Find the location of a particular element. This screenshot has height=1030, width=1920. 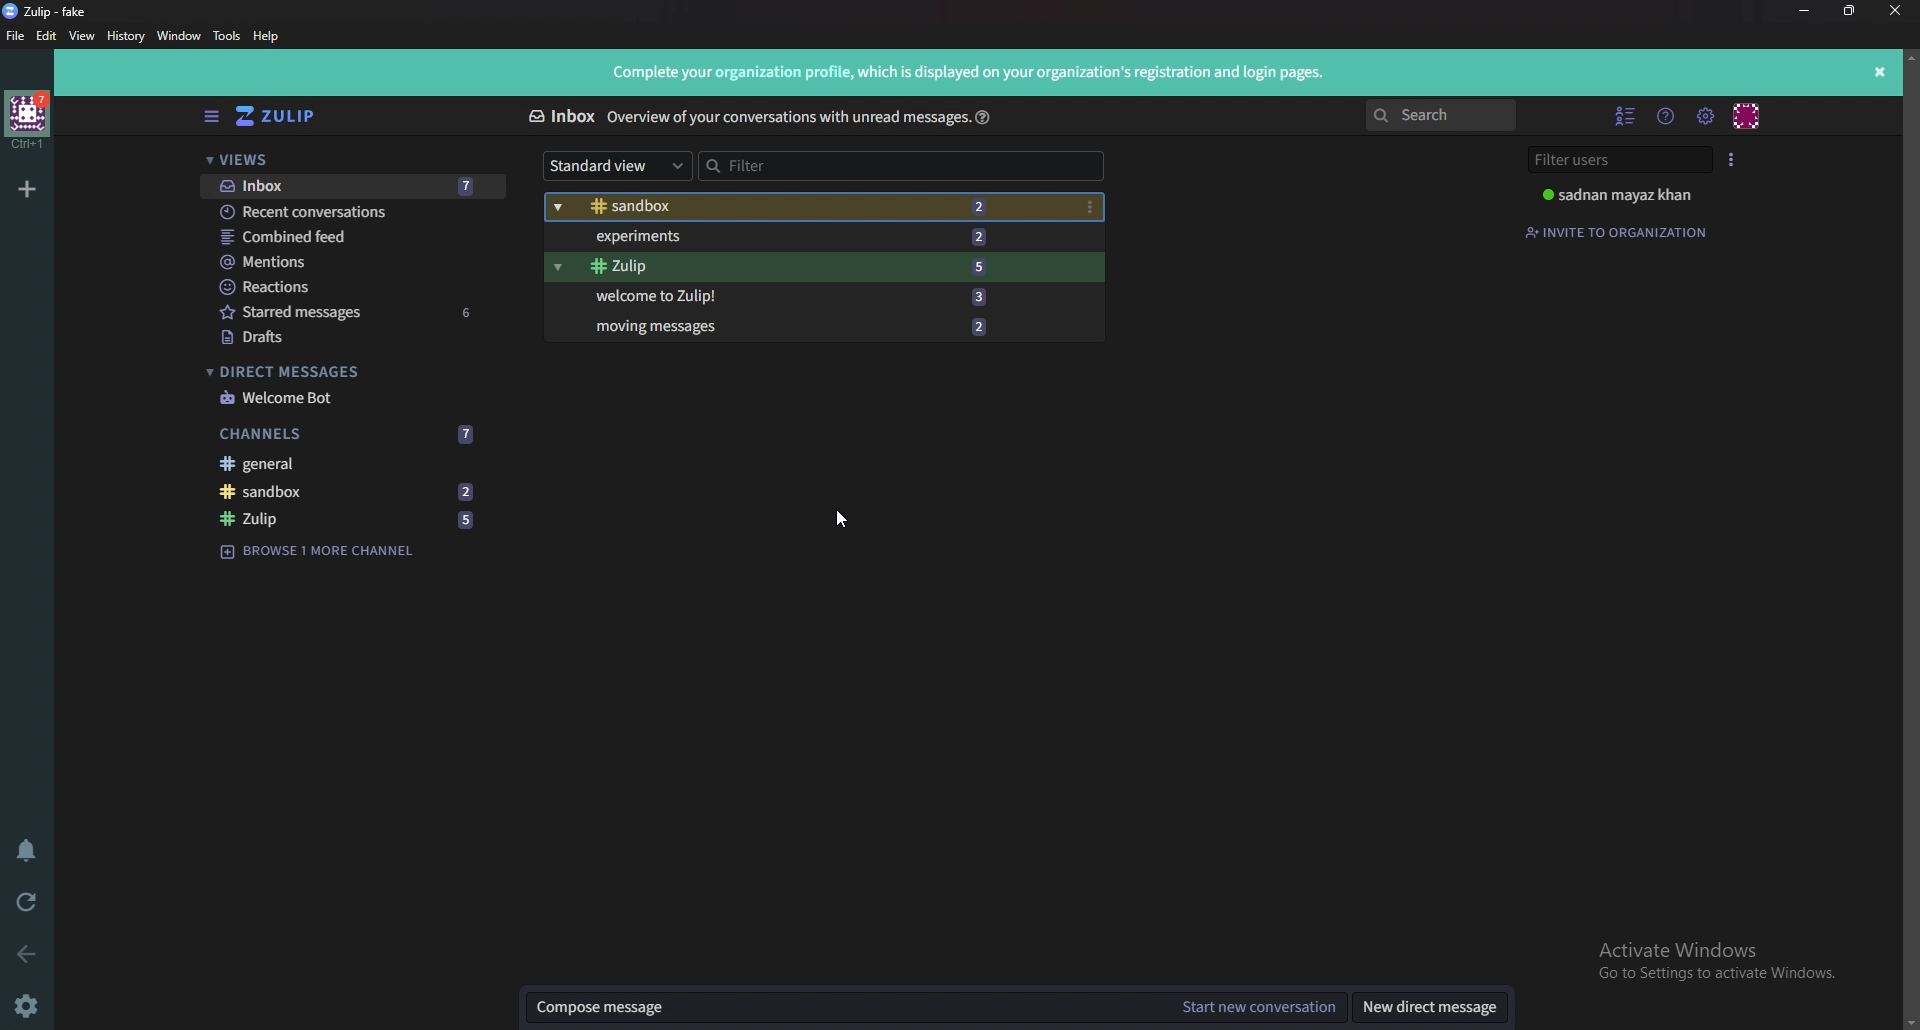

Recent conversations is located at coordinates (349, 211).